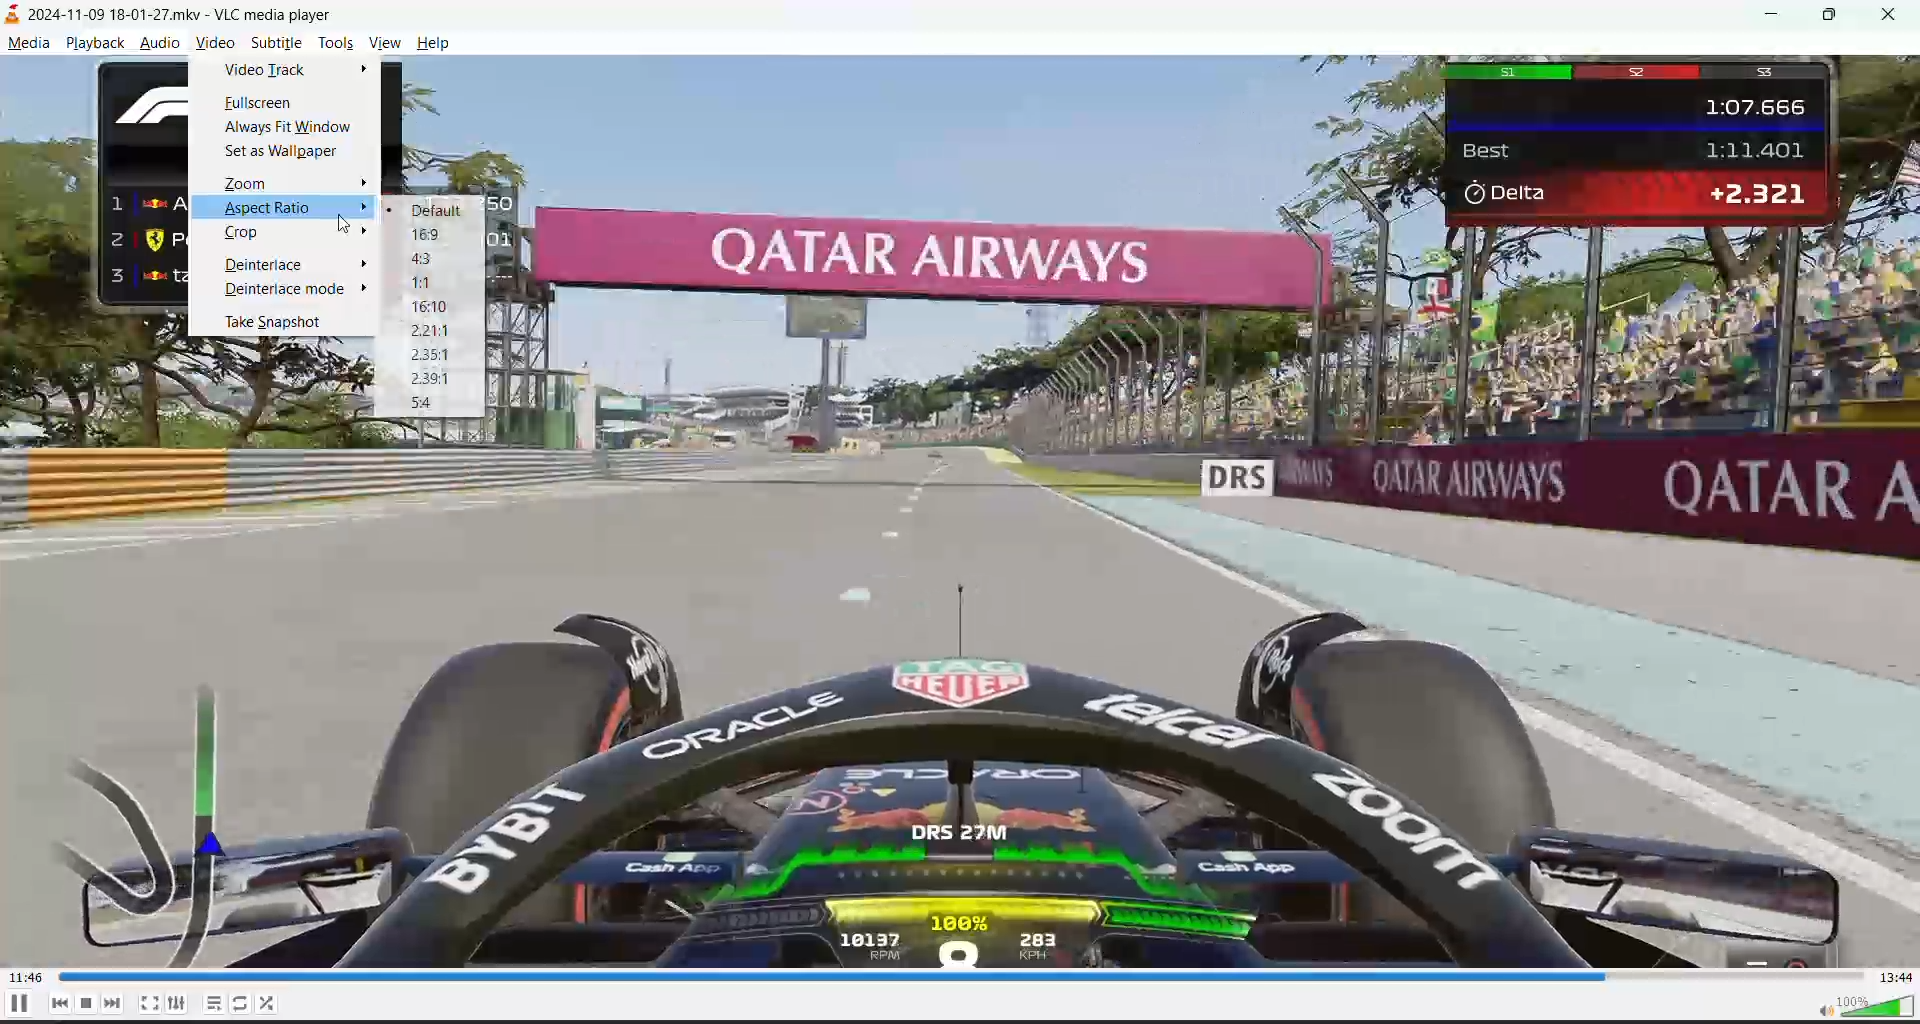 This screenshot has height=1024, width=1920. I want to click on previous, so click(63, 1001).